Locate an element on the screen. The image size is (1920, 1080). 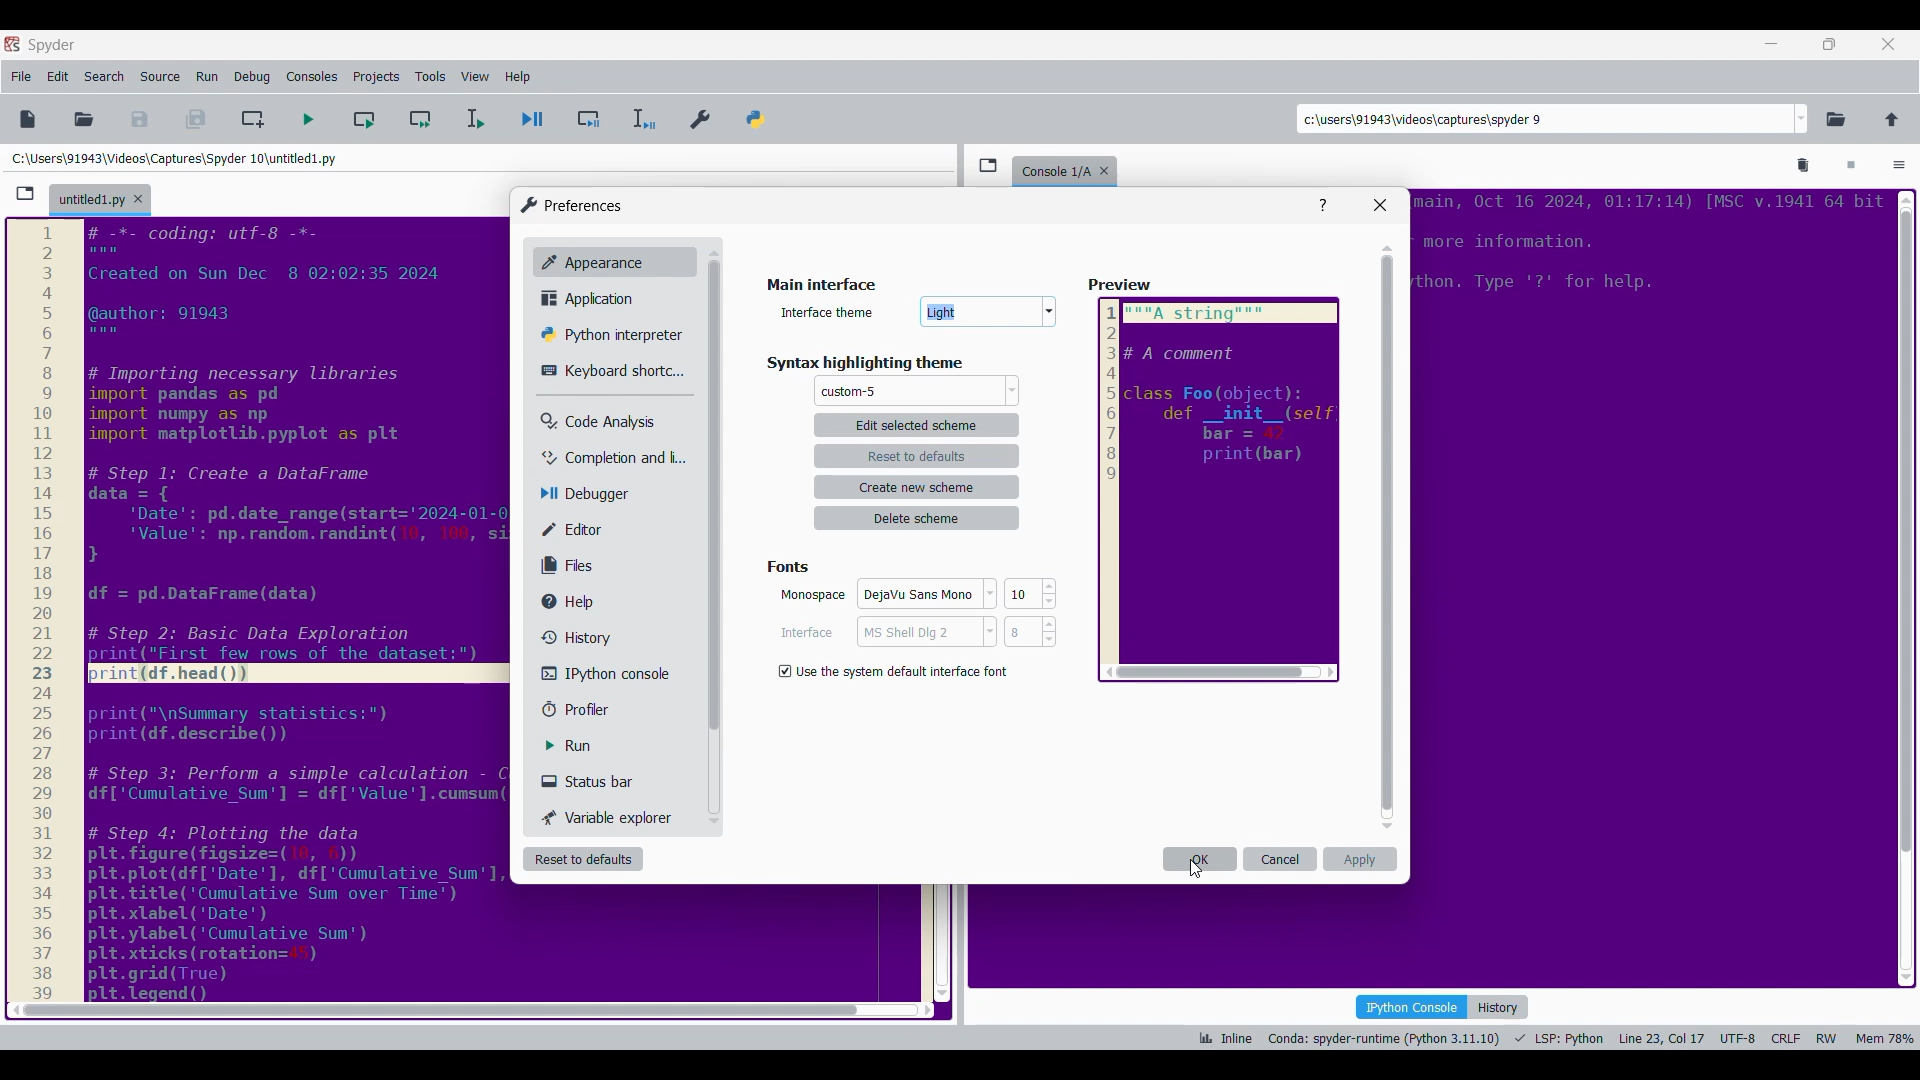
 is located at coordinates (1122, 286).